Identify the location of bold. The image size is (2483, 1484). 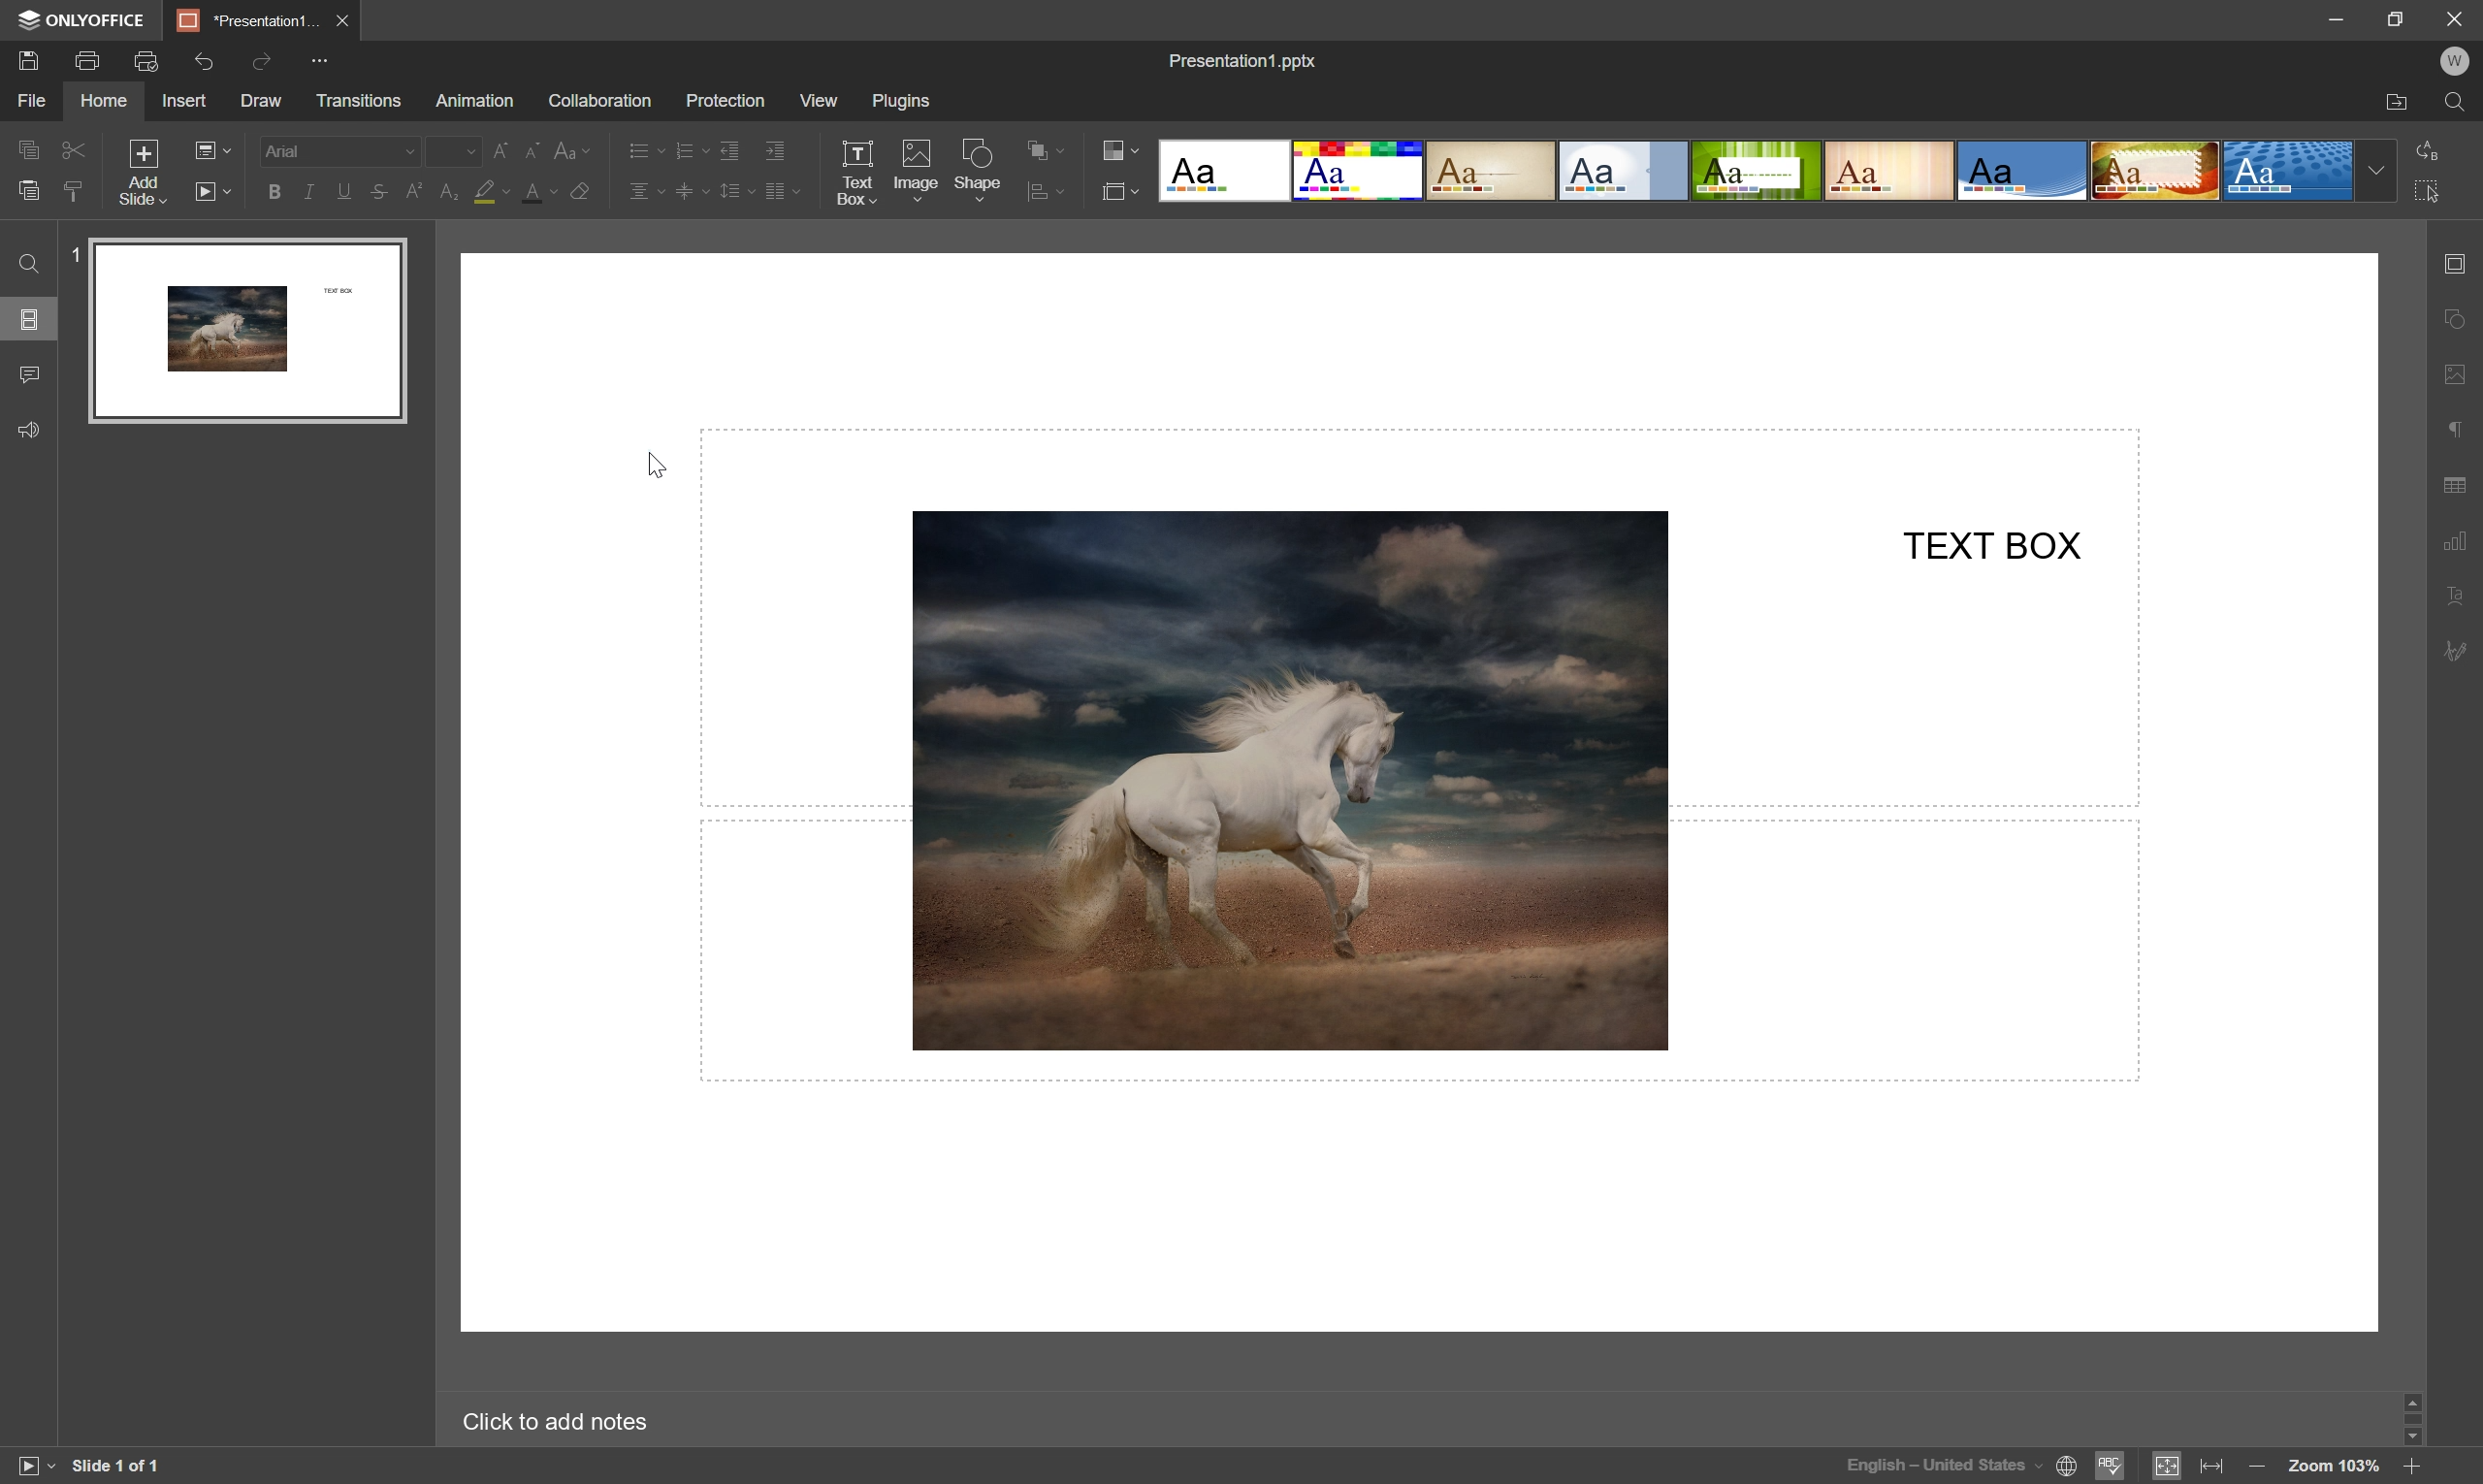
(276, 194).